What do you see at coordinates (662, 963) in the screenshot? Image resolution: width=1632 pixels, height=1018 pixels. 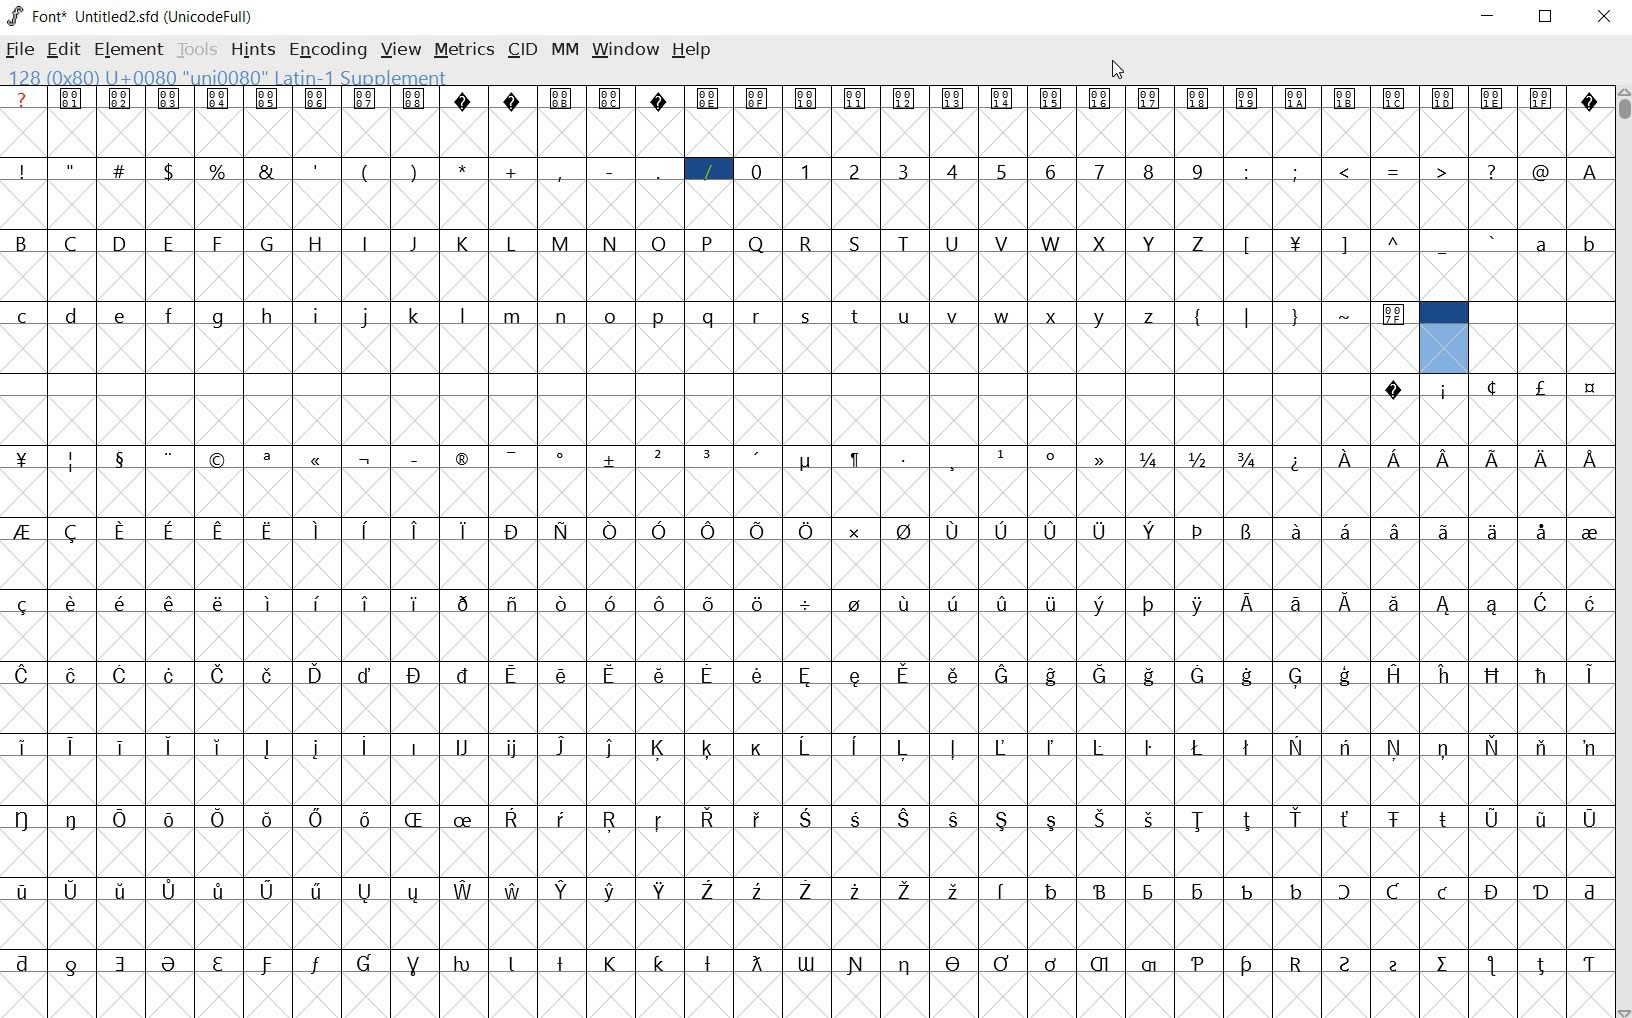 I see `Symbol` at bounding box center [662, 963].